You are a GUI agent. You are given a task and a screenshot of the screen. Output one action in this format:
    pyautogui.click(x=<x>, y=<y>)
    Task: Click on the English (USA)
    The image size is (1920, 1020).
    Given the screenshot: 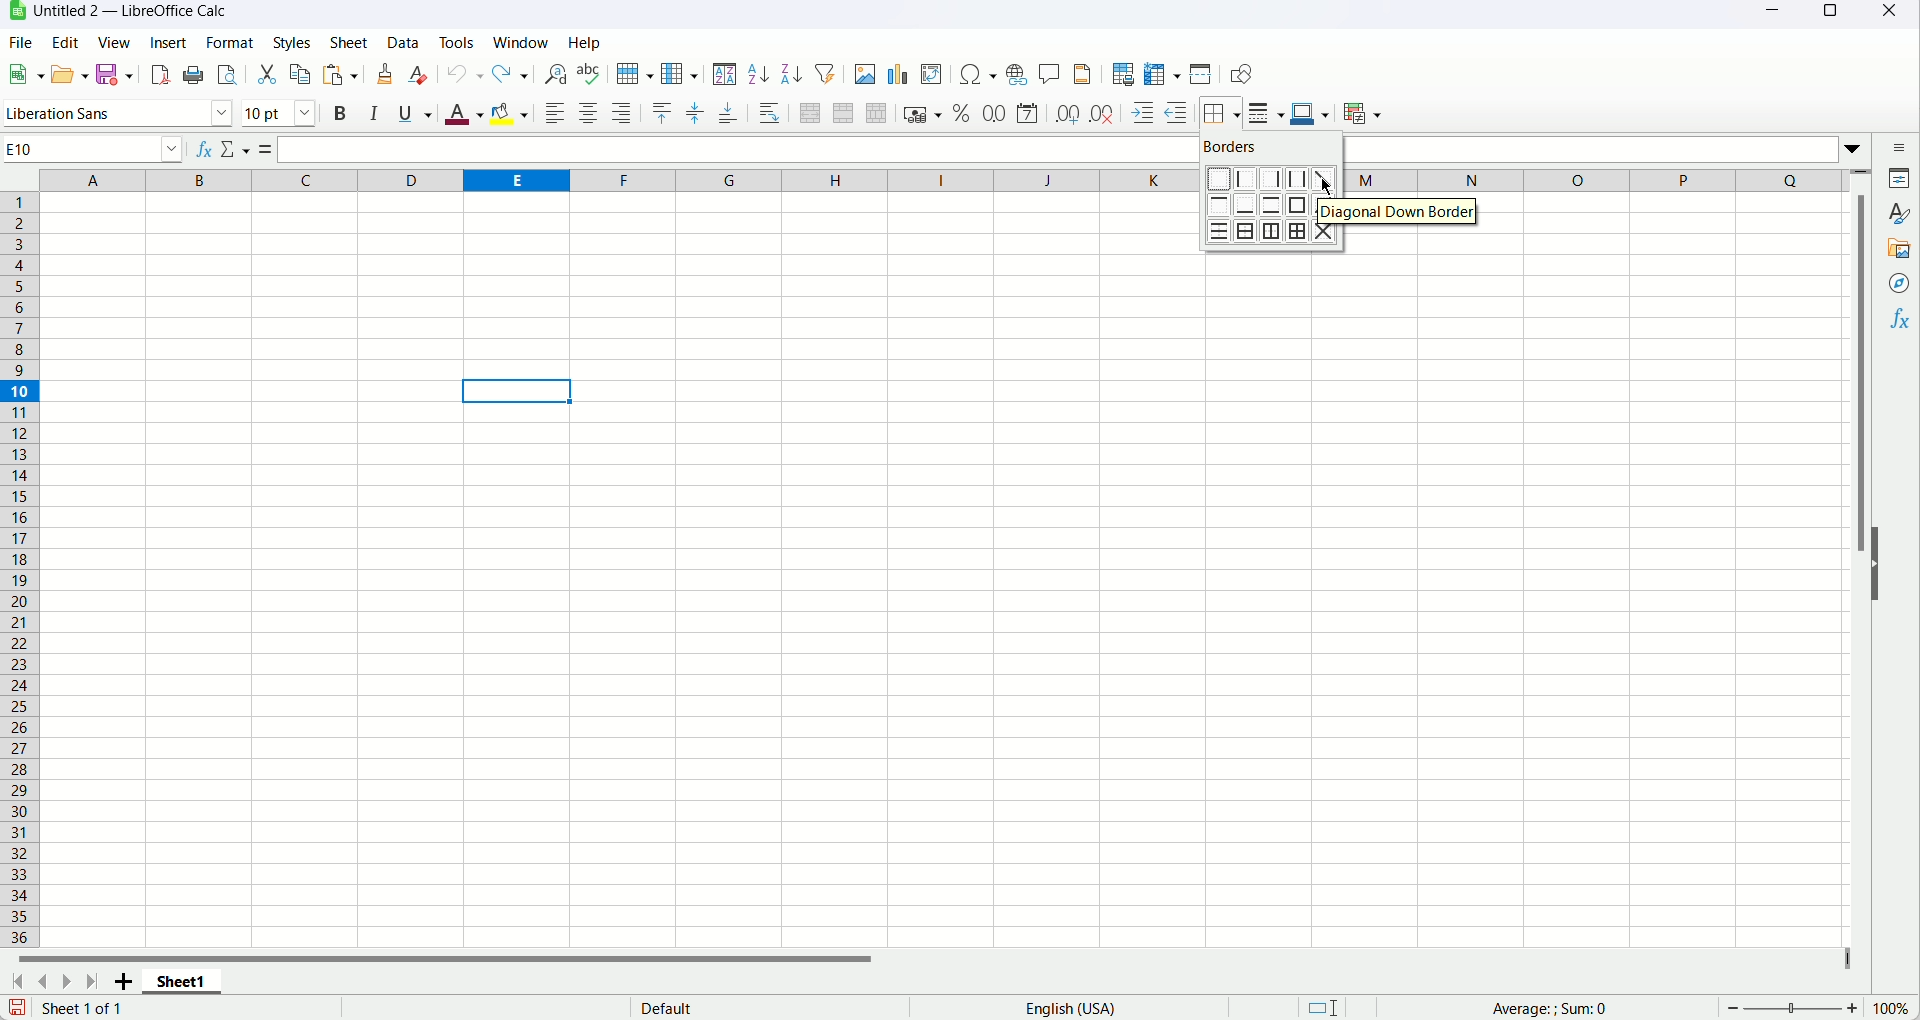 What is the action you would take?
    pyautogui.click(x=1081, y=1008)
    